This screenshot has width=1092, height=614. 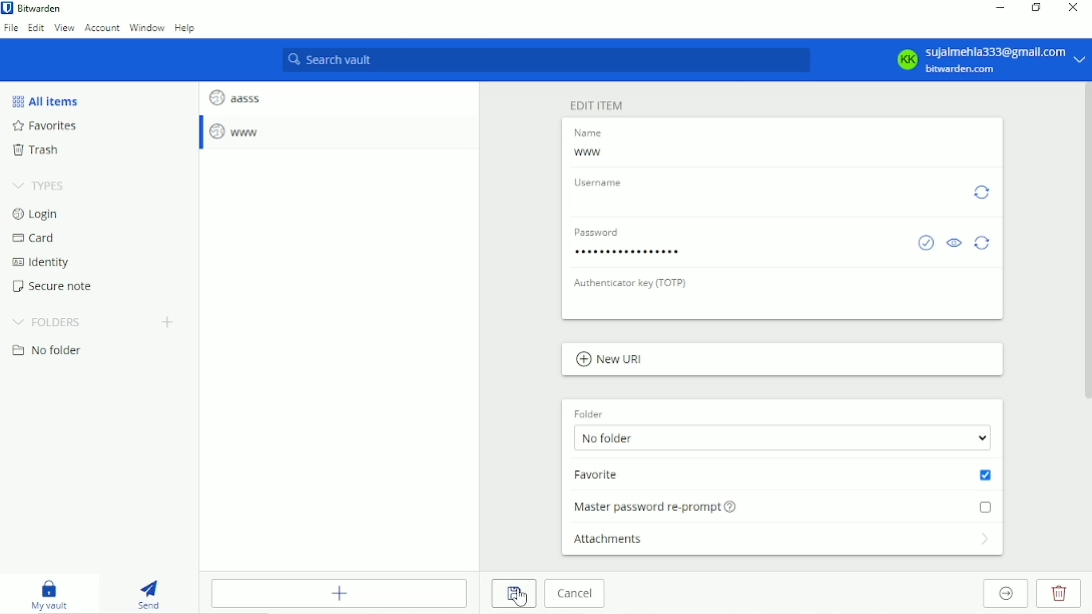 I want to click on Identity, so click(x=40, y=263).